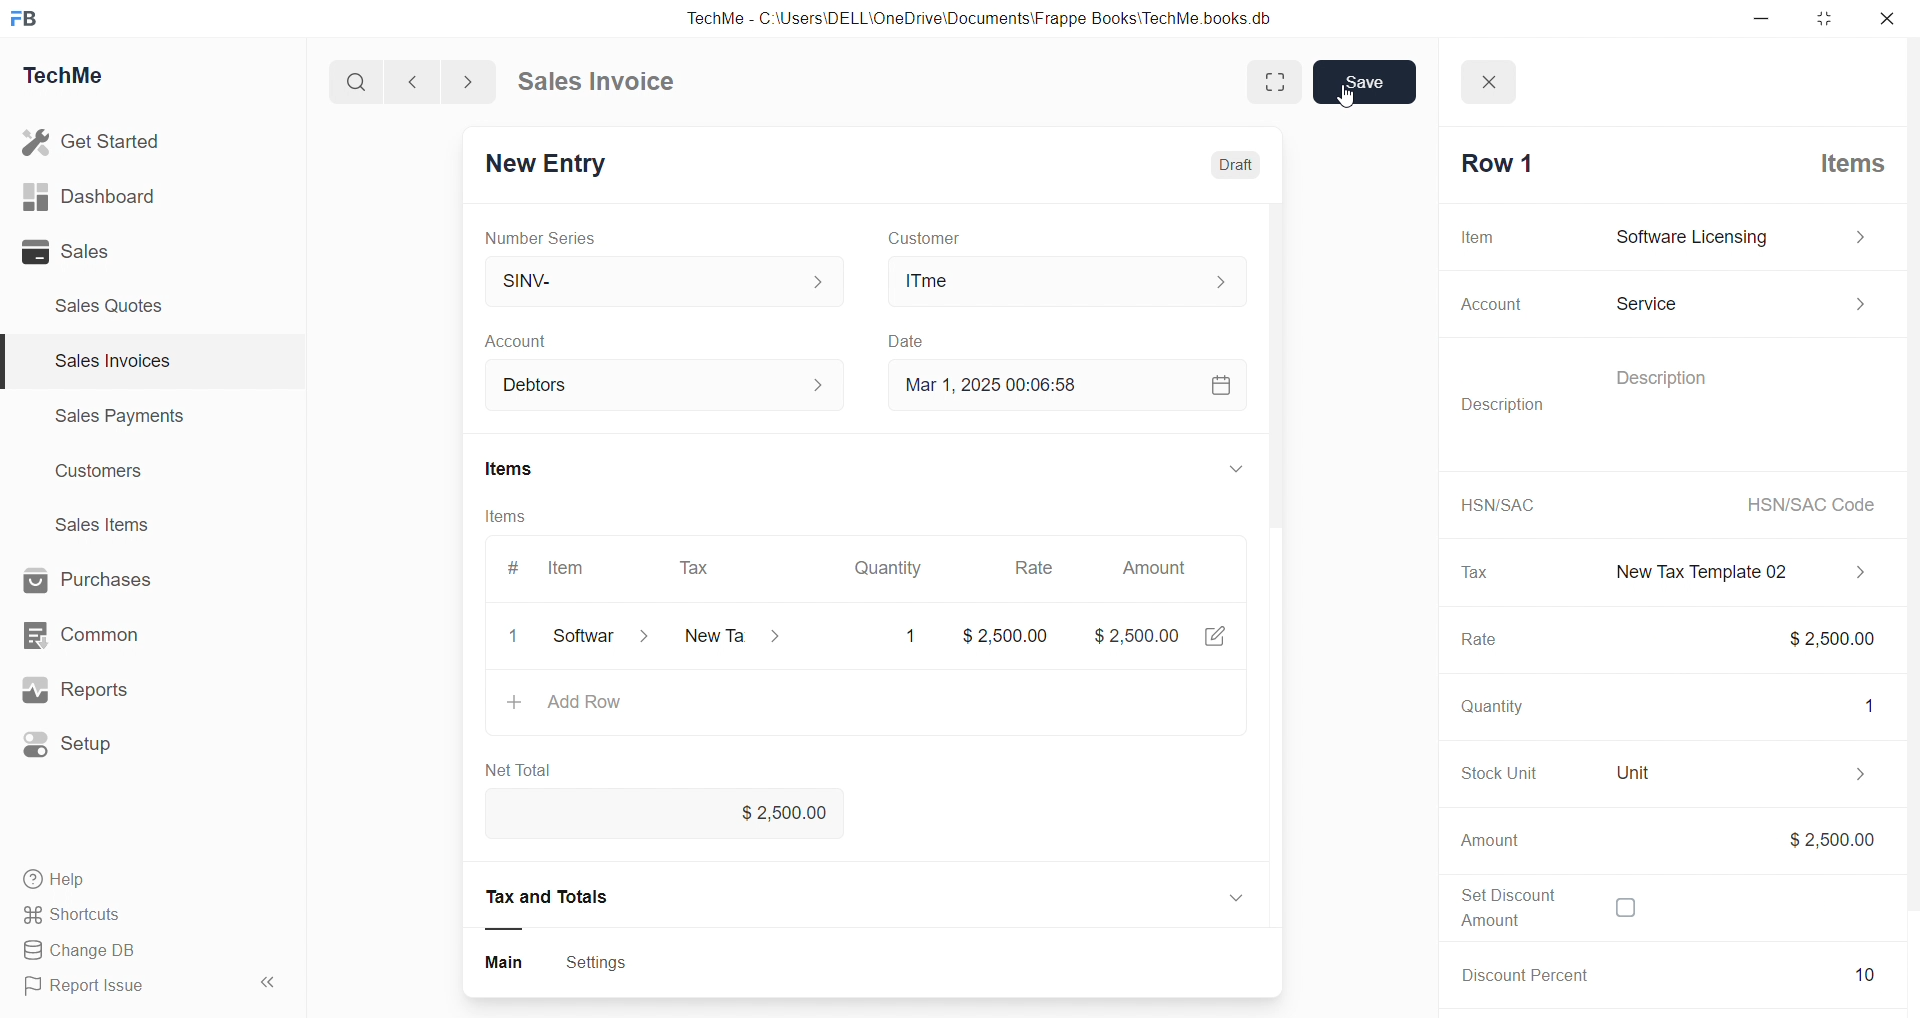 The width and height of the screenshot is (1920, 1018). Describe the element at coordinates (550, 239) in the screenshot. I see `Number Series` at that location.